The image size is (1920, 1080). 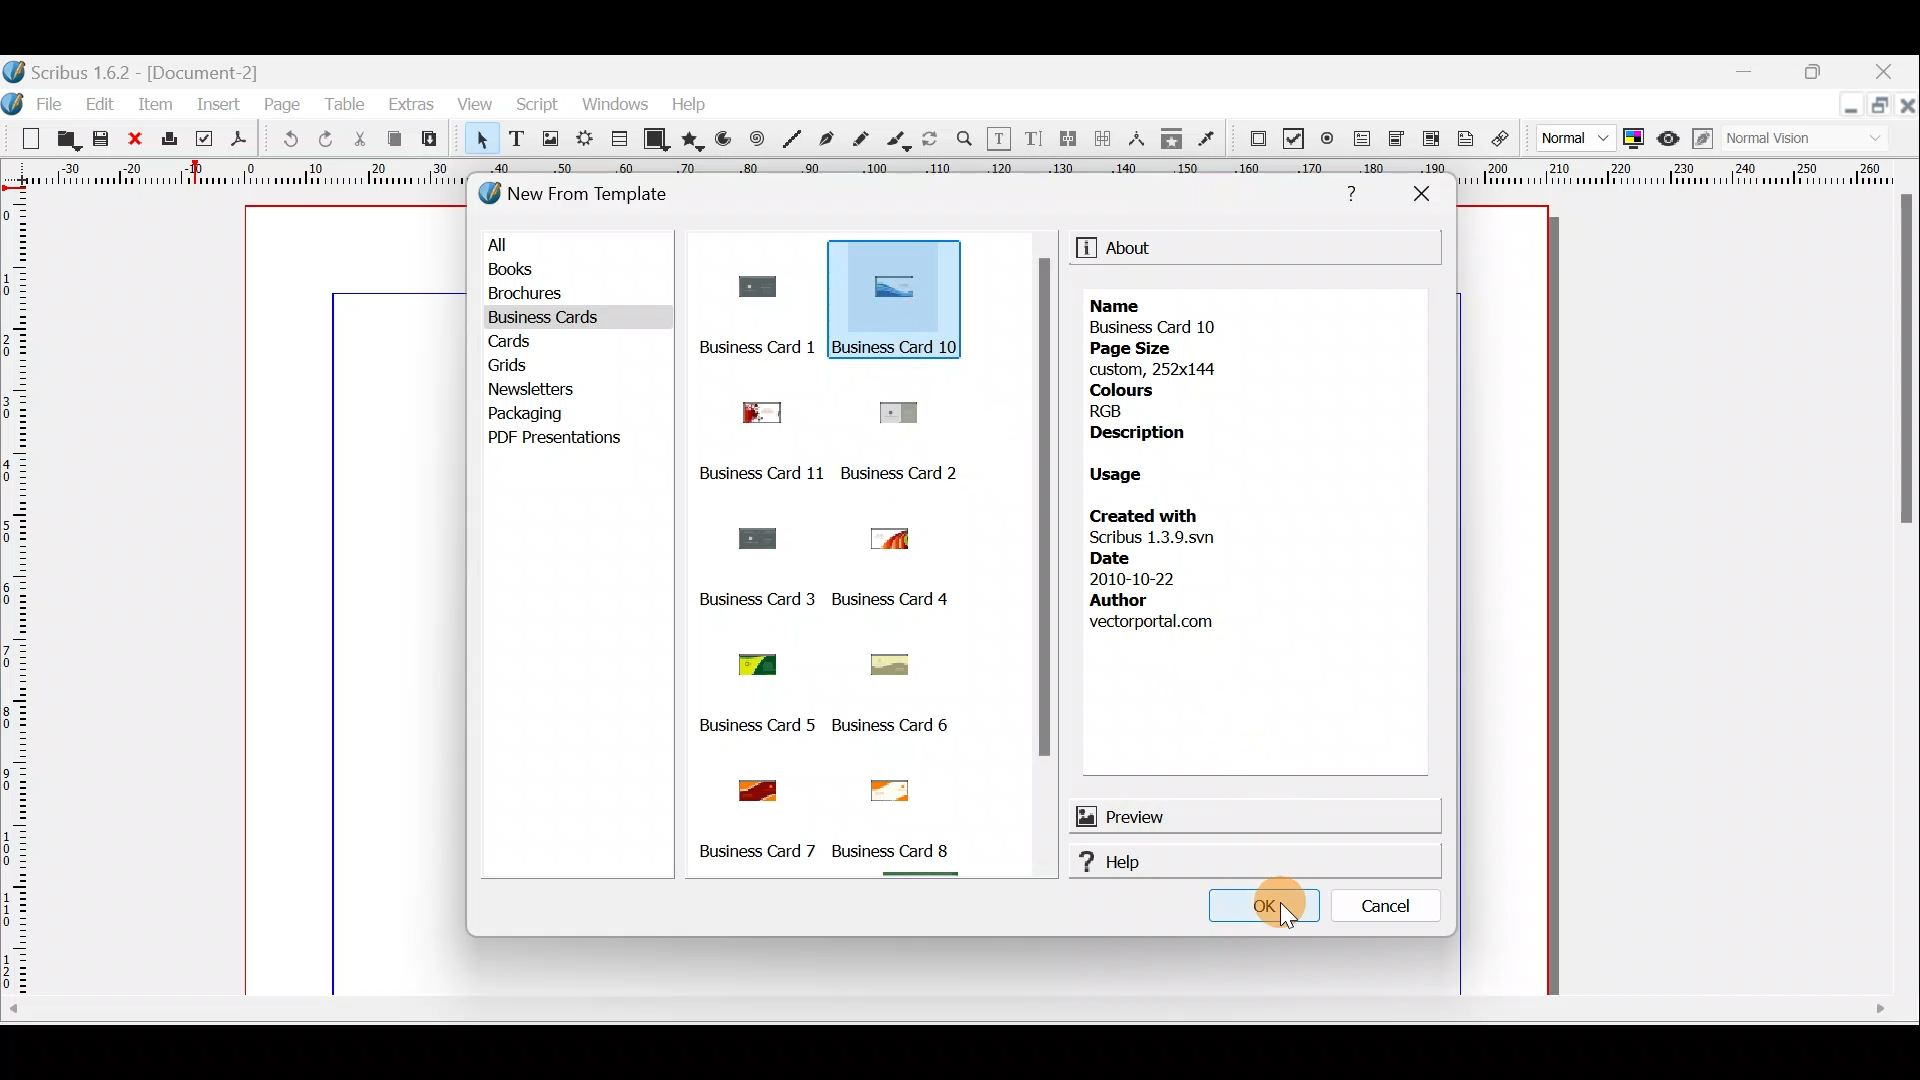 What do you see at coordinates (1328, 137) in the screenshot?
I see `PDF radio button` at bounding box center [1328, 137].